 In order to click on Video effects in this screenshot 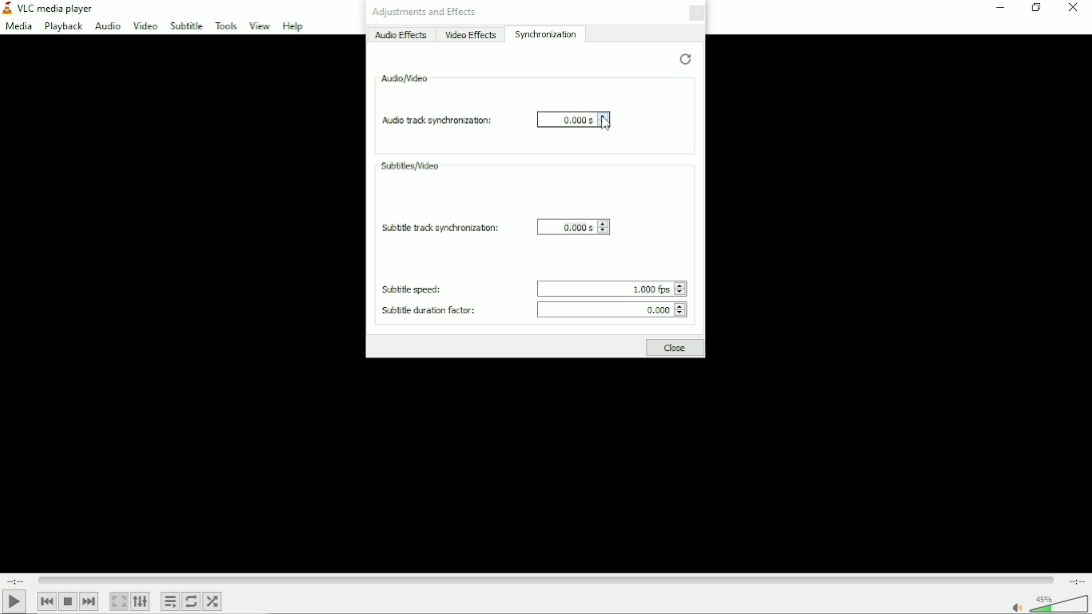, I will do `click(472, 34)`.